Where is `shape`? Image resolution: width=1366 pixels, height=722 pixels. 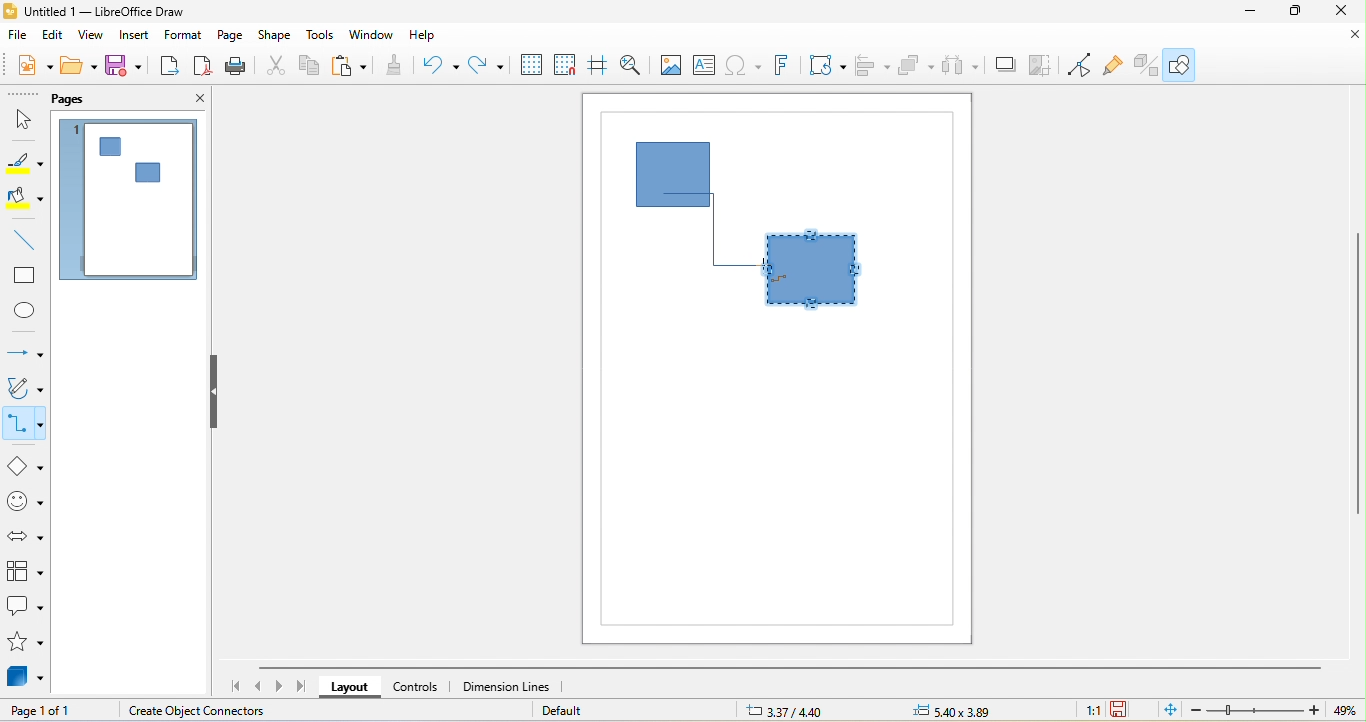 shape is located at coordinates (274, 36).